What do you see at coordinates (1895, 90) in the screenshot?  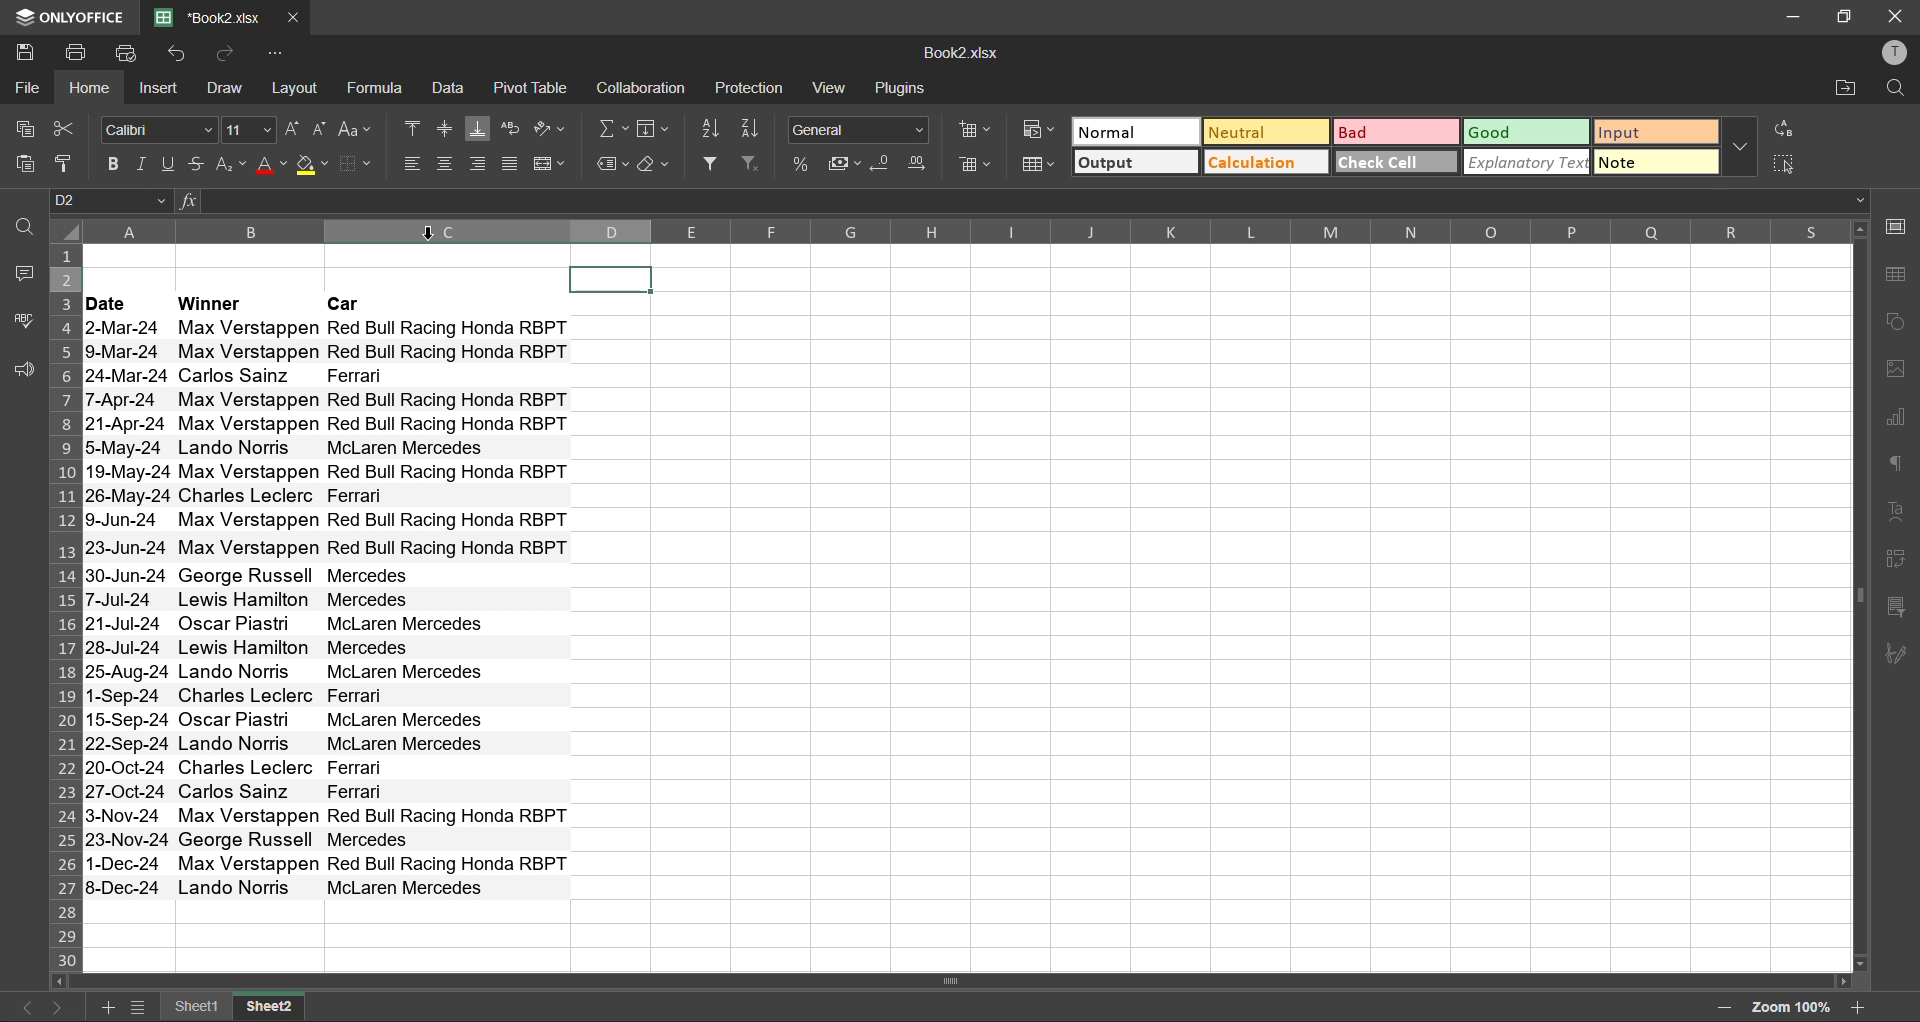 I see `find` at bounding box center [1895, 90].